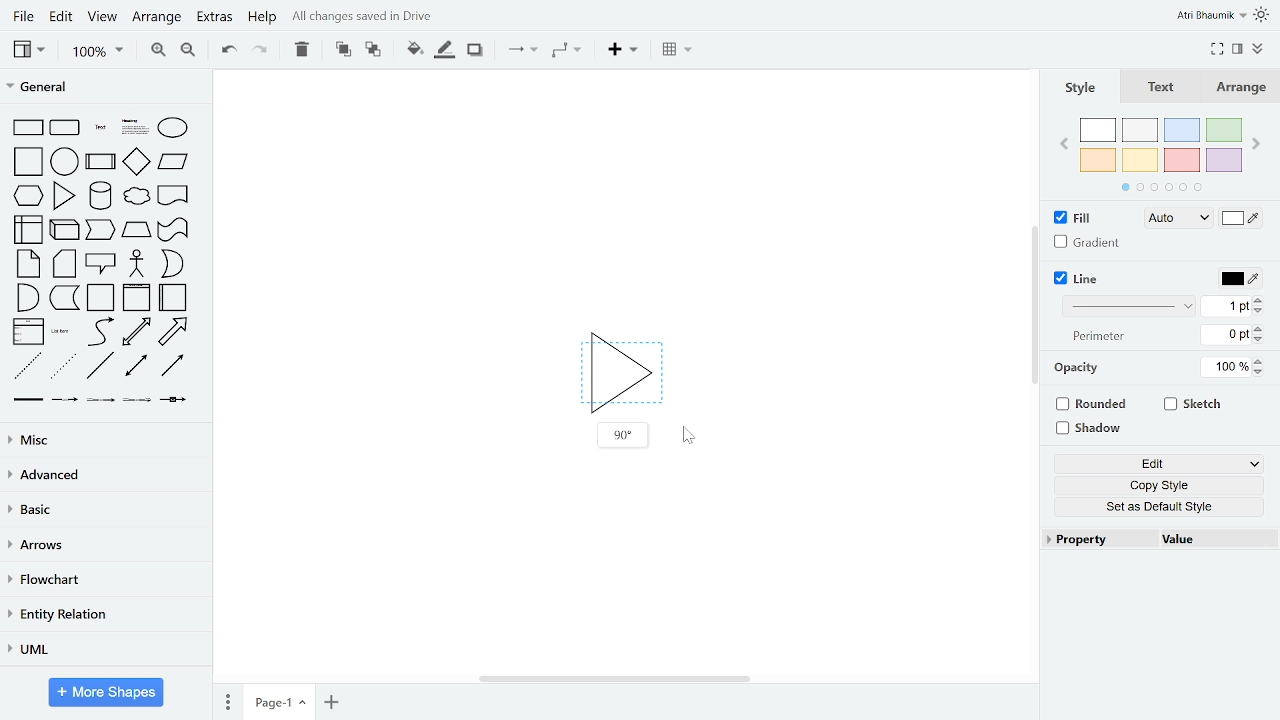 The width and height of the screenshot is (1280, 720). Describe the element at coordinates (386, 17) in the screenshot. I see `last change saved` at that location.